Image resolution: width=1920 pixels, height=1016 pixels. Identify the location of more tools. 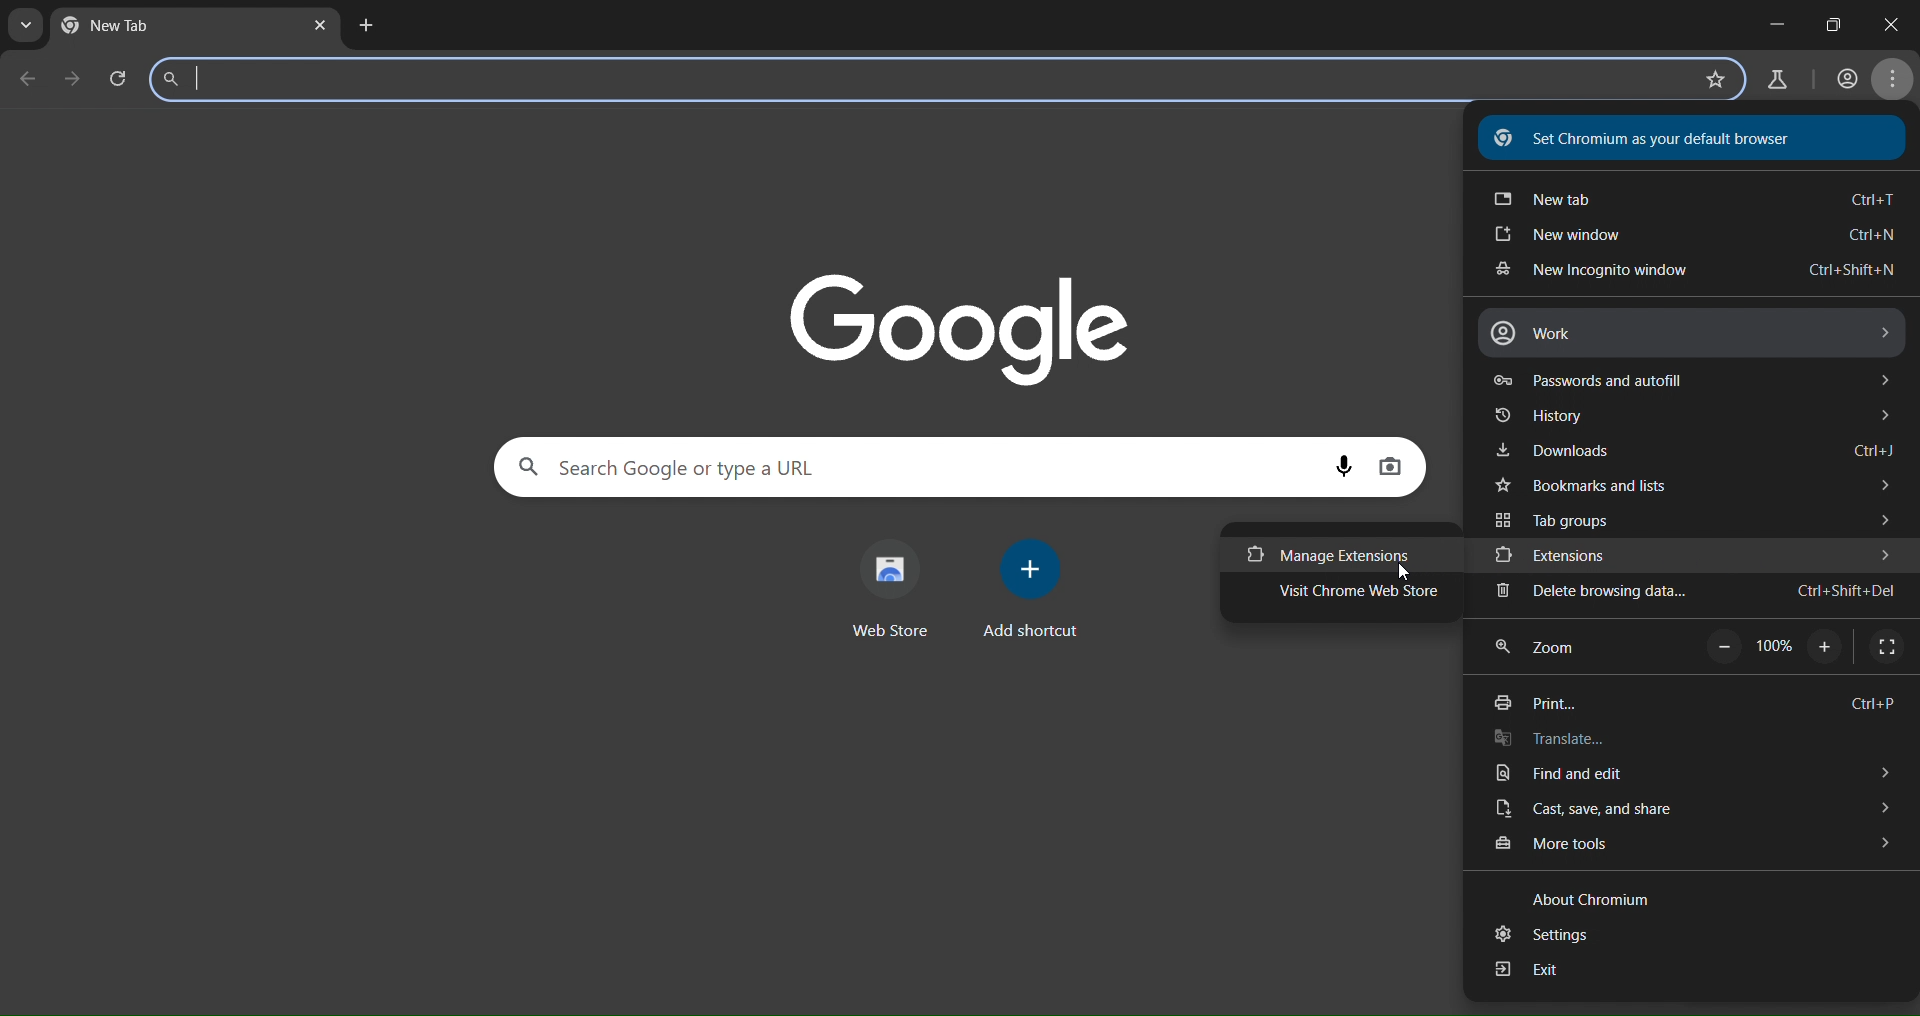
(1700, 848).